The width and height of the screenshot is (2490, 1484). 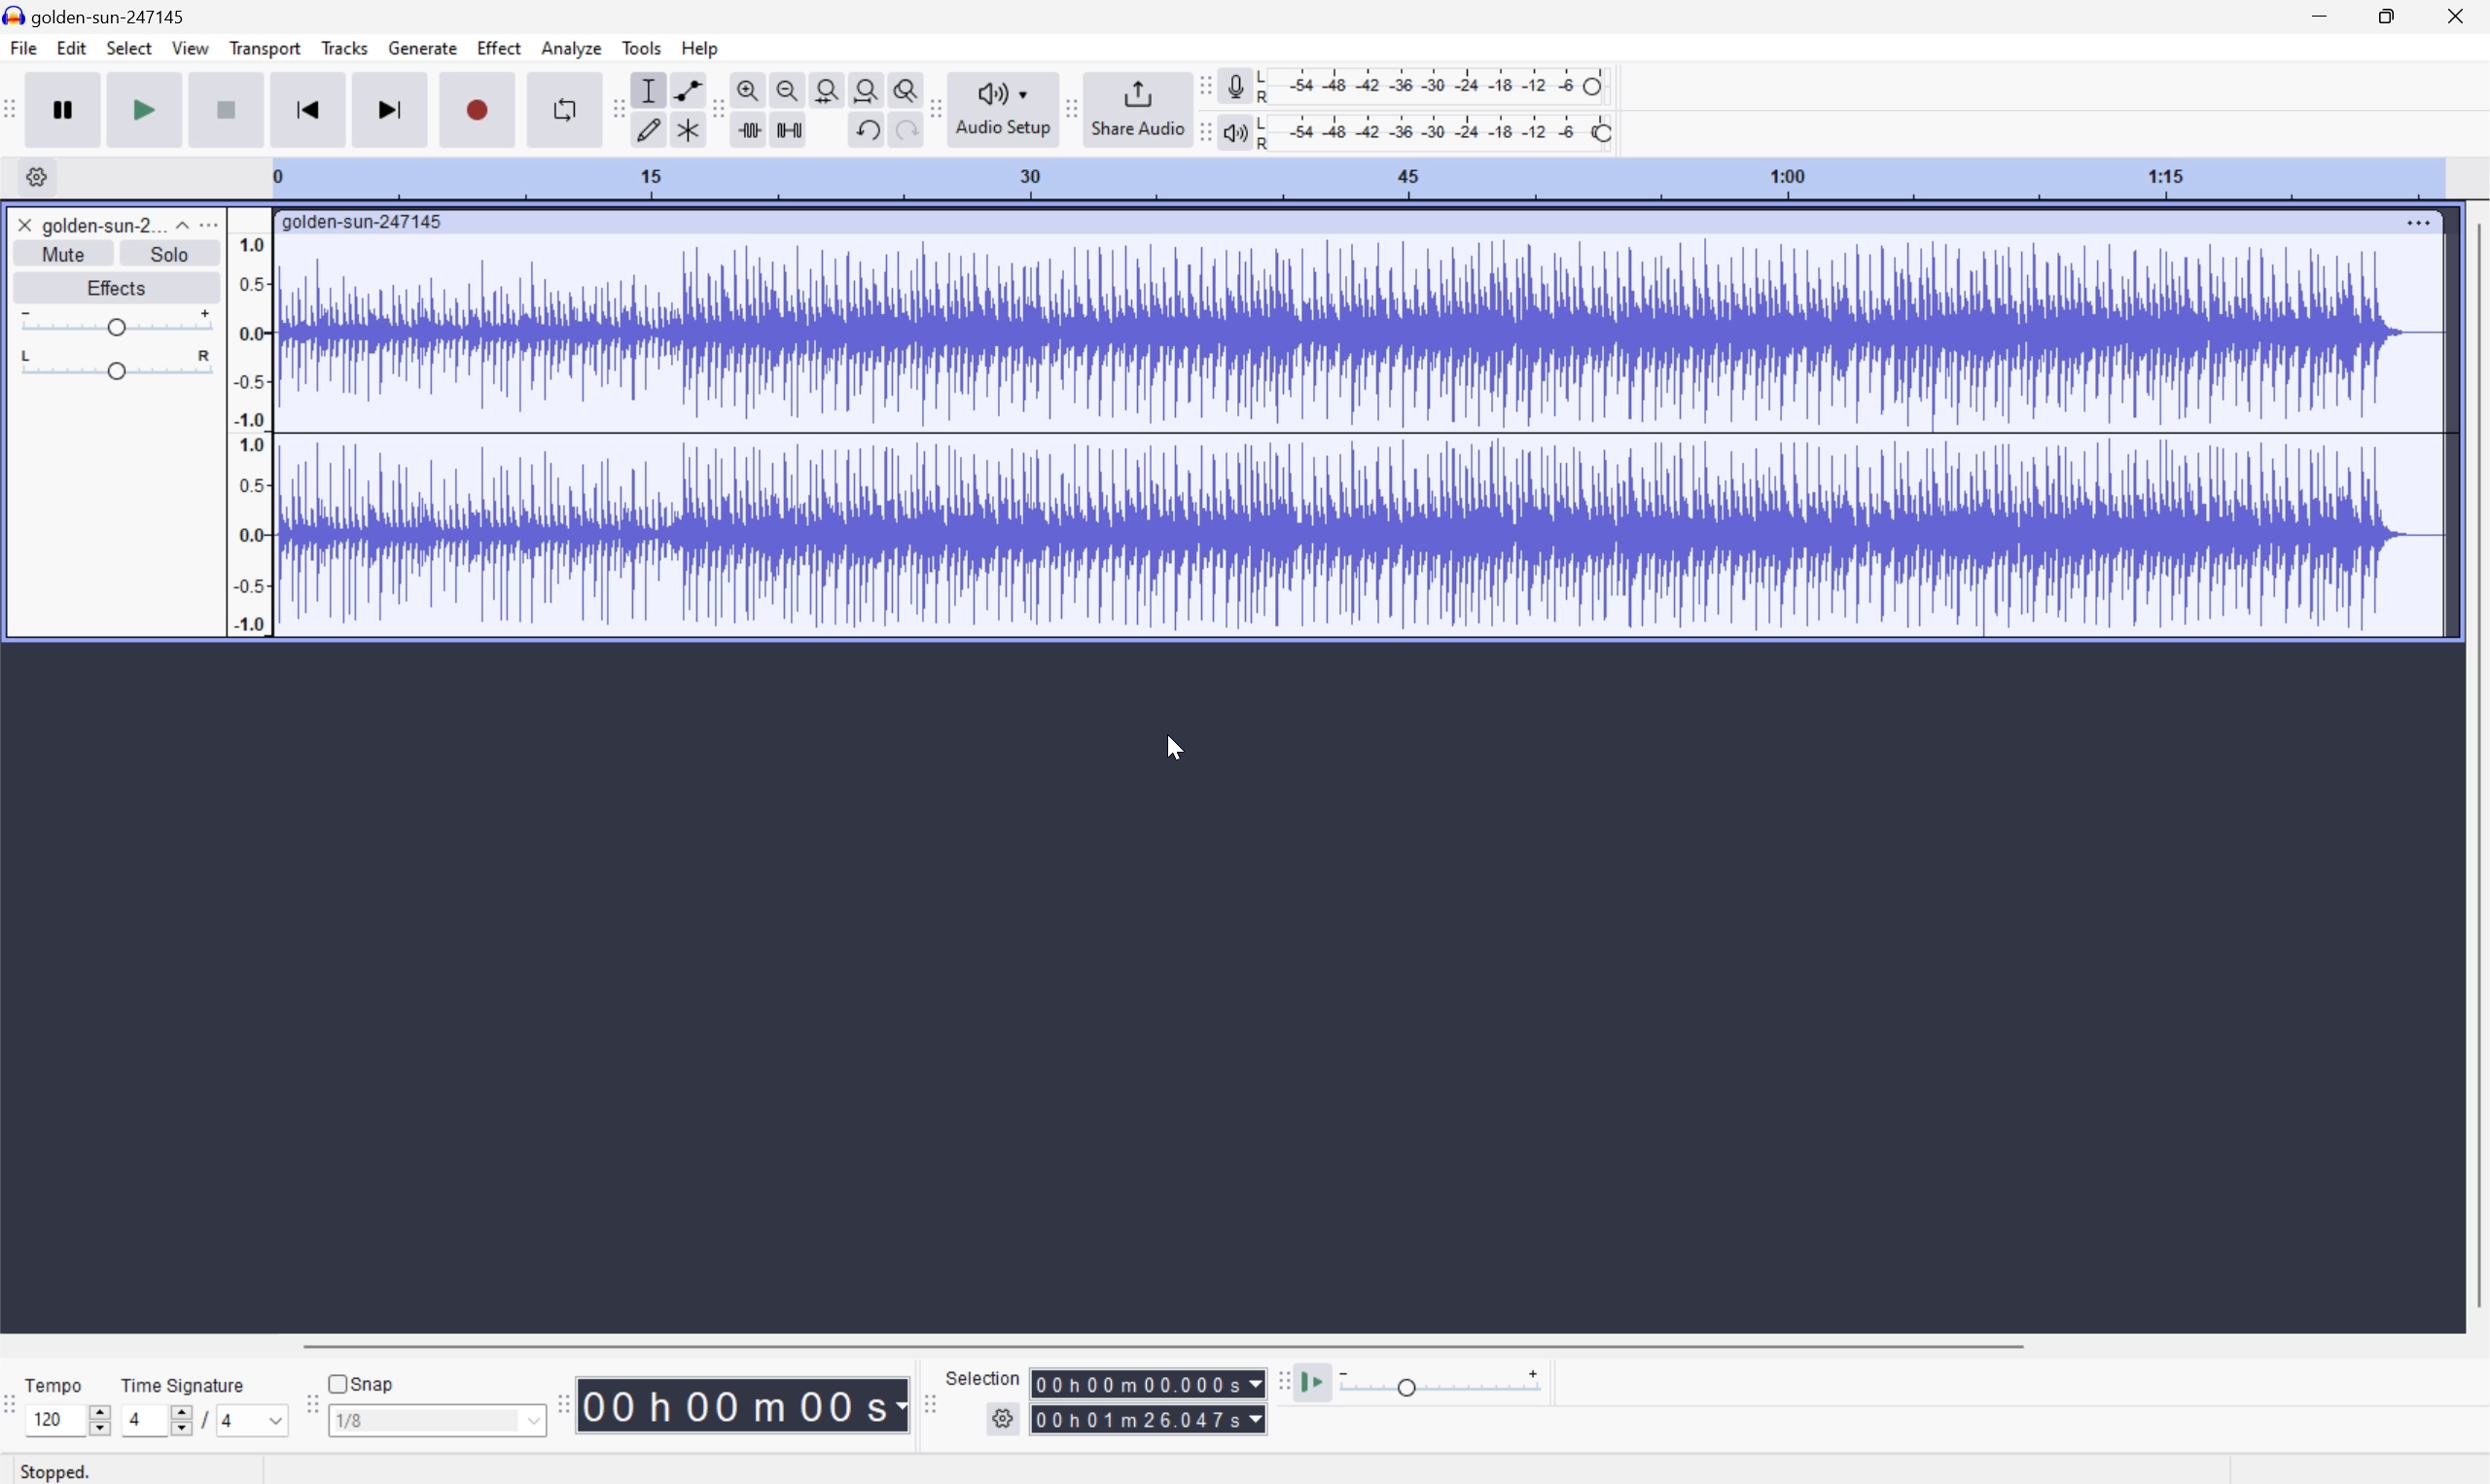 I want to click on golden-sun-247145, so click(x=100, y=15).